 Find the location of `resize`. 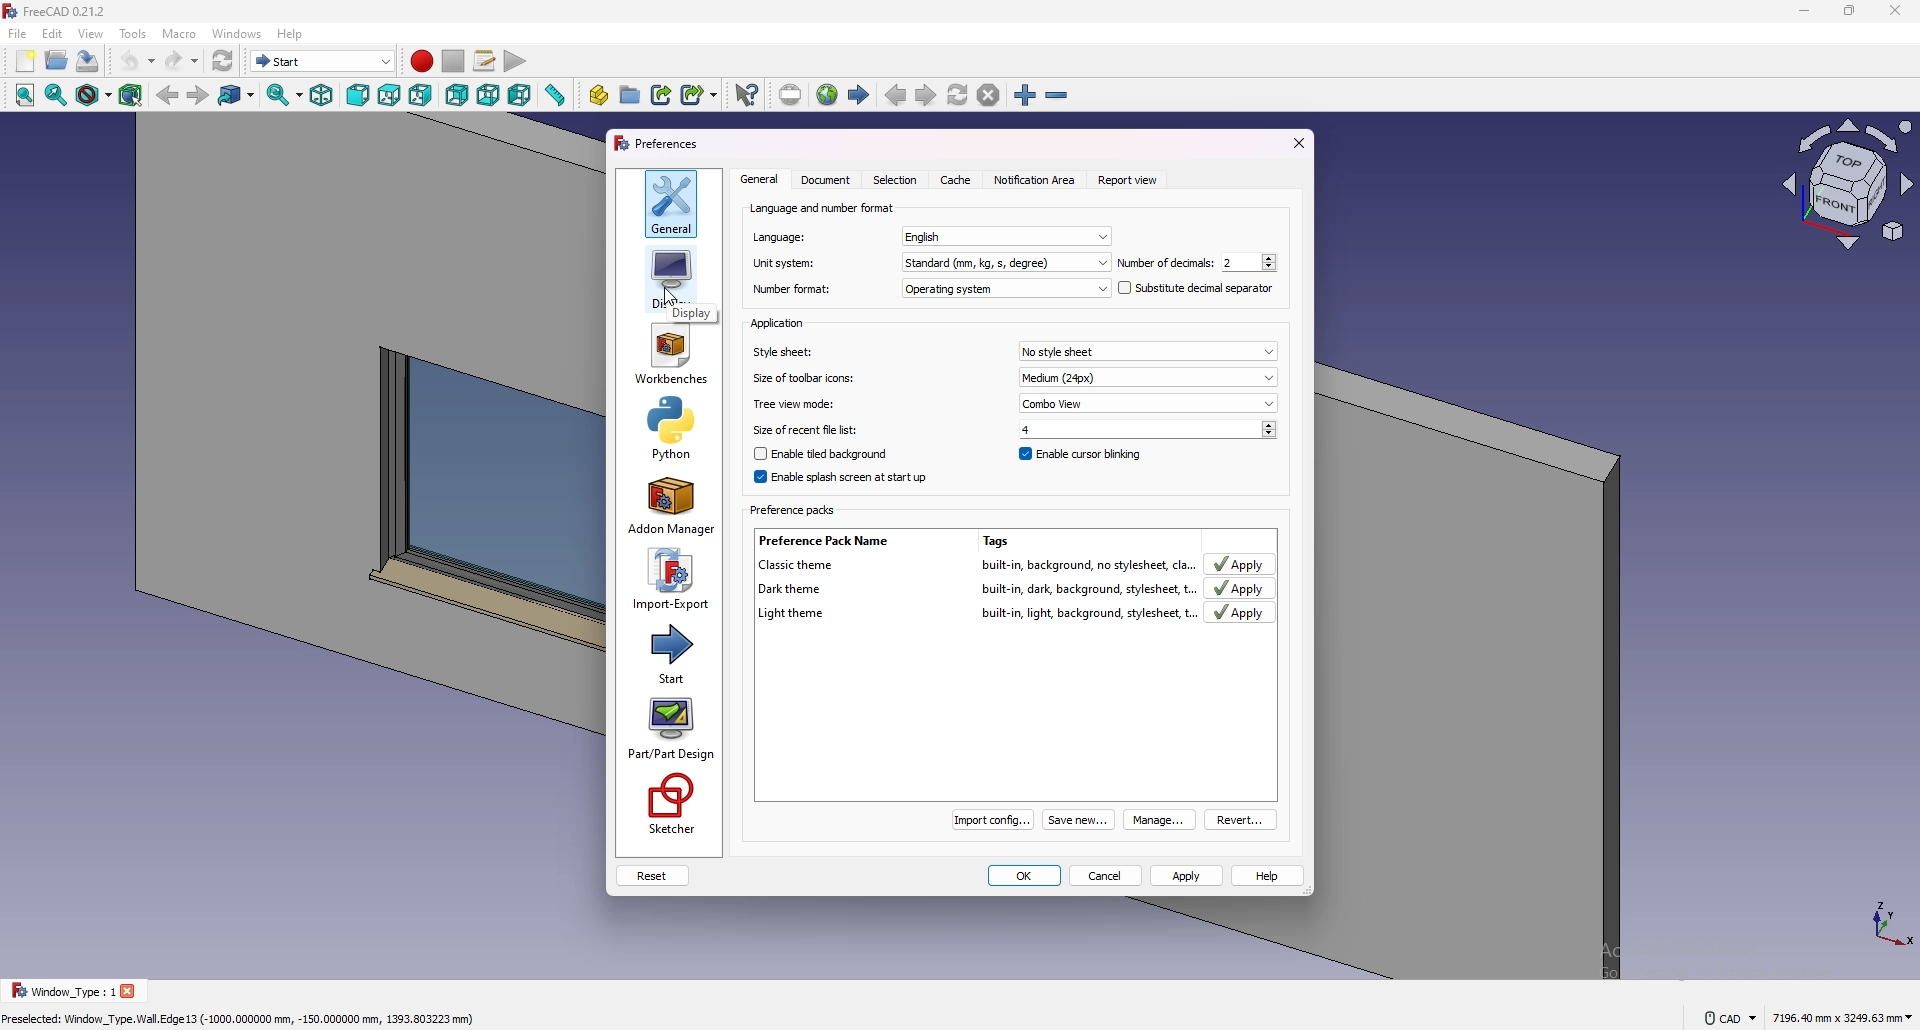

resize is located at coordinates (1850, 11).